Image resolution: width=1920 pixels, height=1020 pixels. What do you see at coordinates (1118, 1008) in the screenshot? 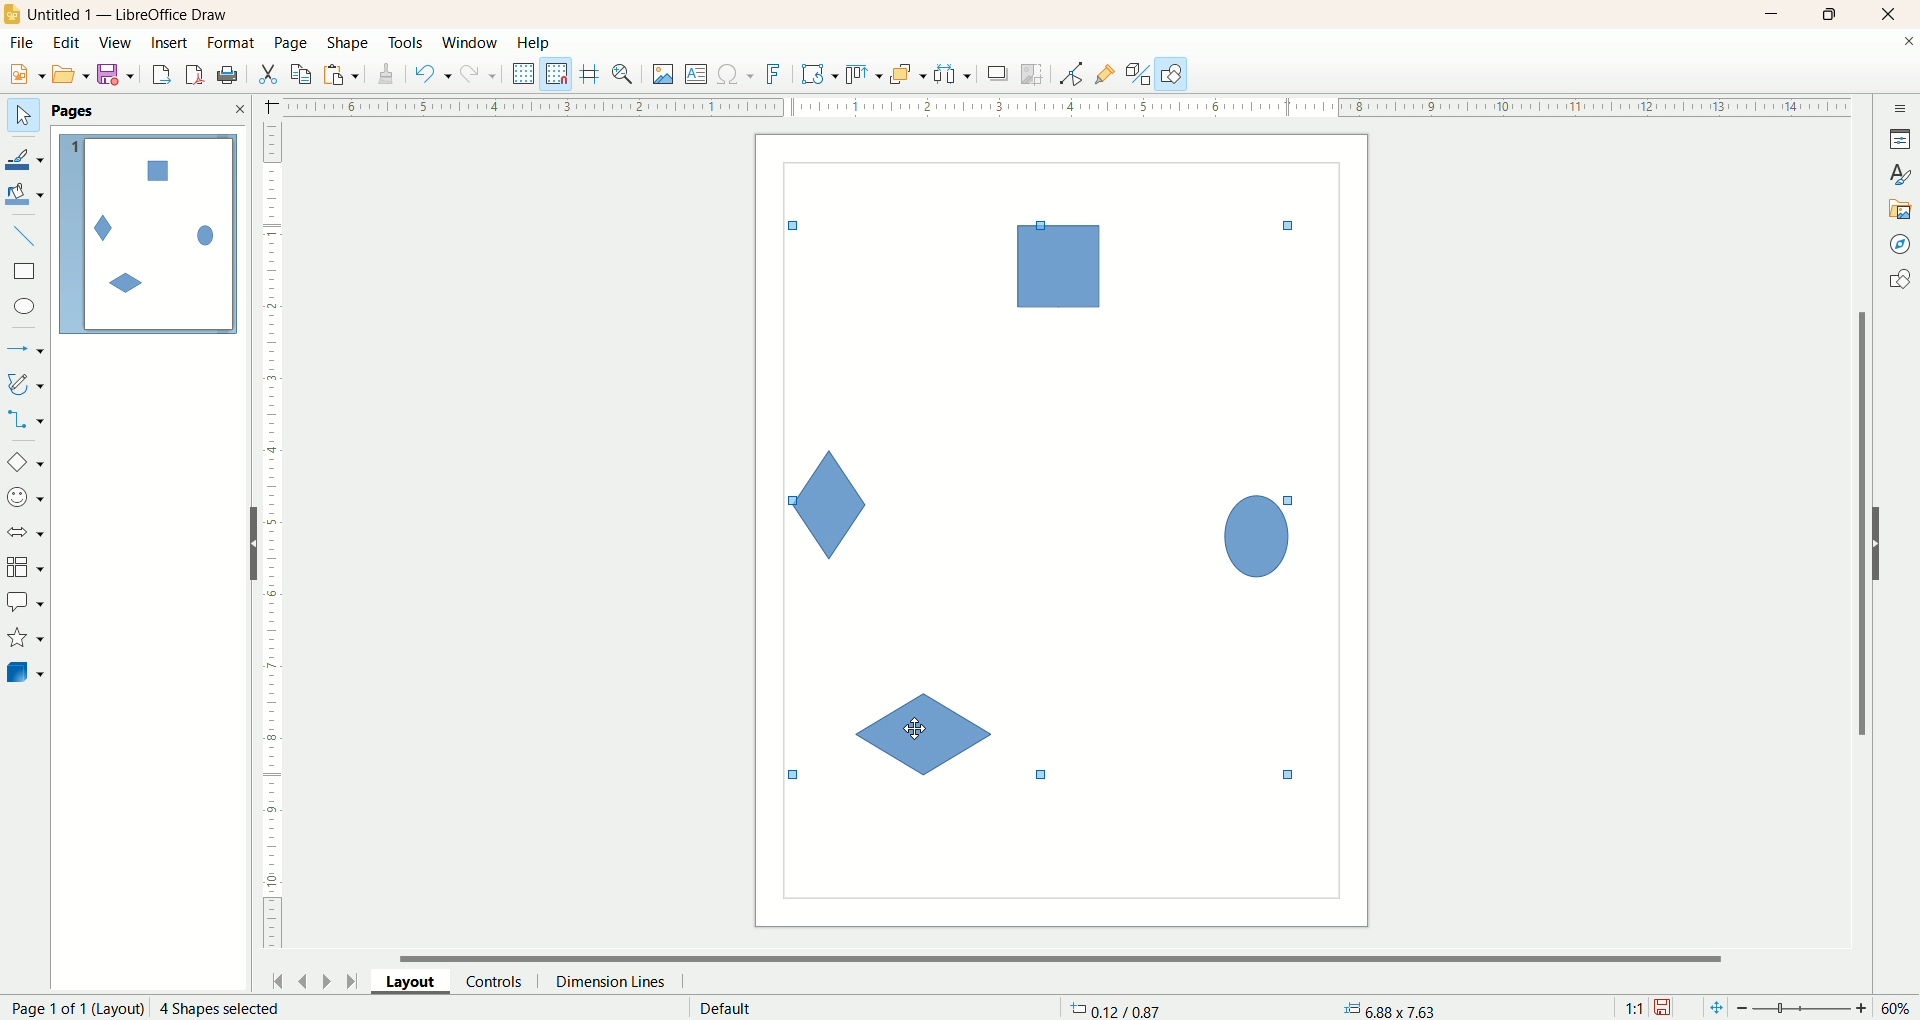
I see `coordinates` at bounding box center [1118, 1008].